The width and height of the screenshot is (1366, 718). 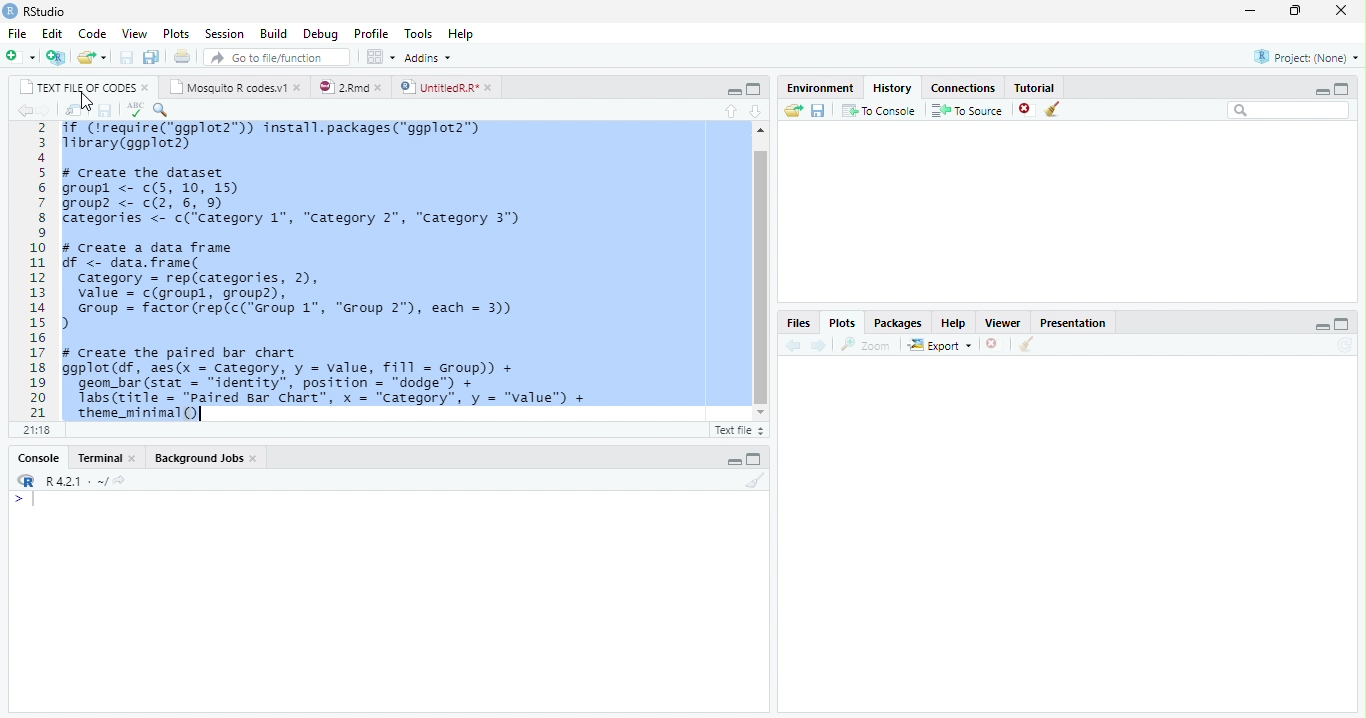 What do you see at coordinates (964, 110) in the screenshot?
I see ` to source : insert the selected command into the current document ` at bounding box center [964, 110].